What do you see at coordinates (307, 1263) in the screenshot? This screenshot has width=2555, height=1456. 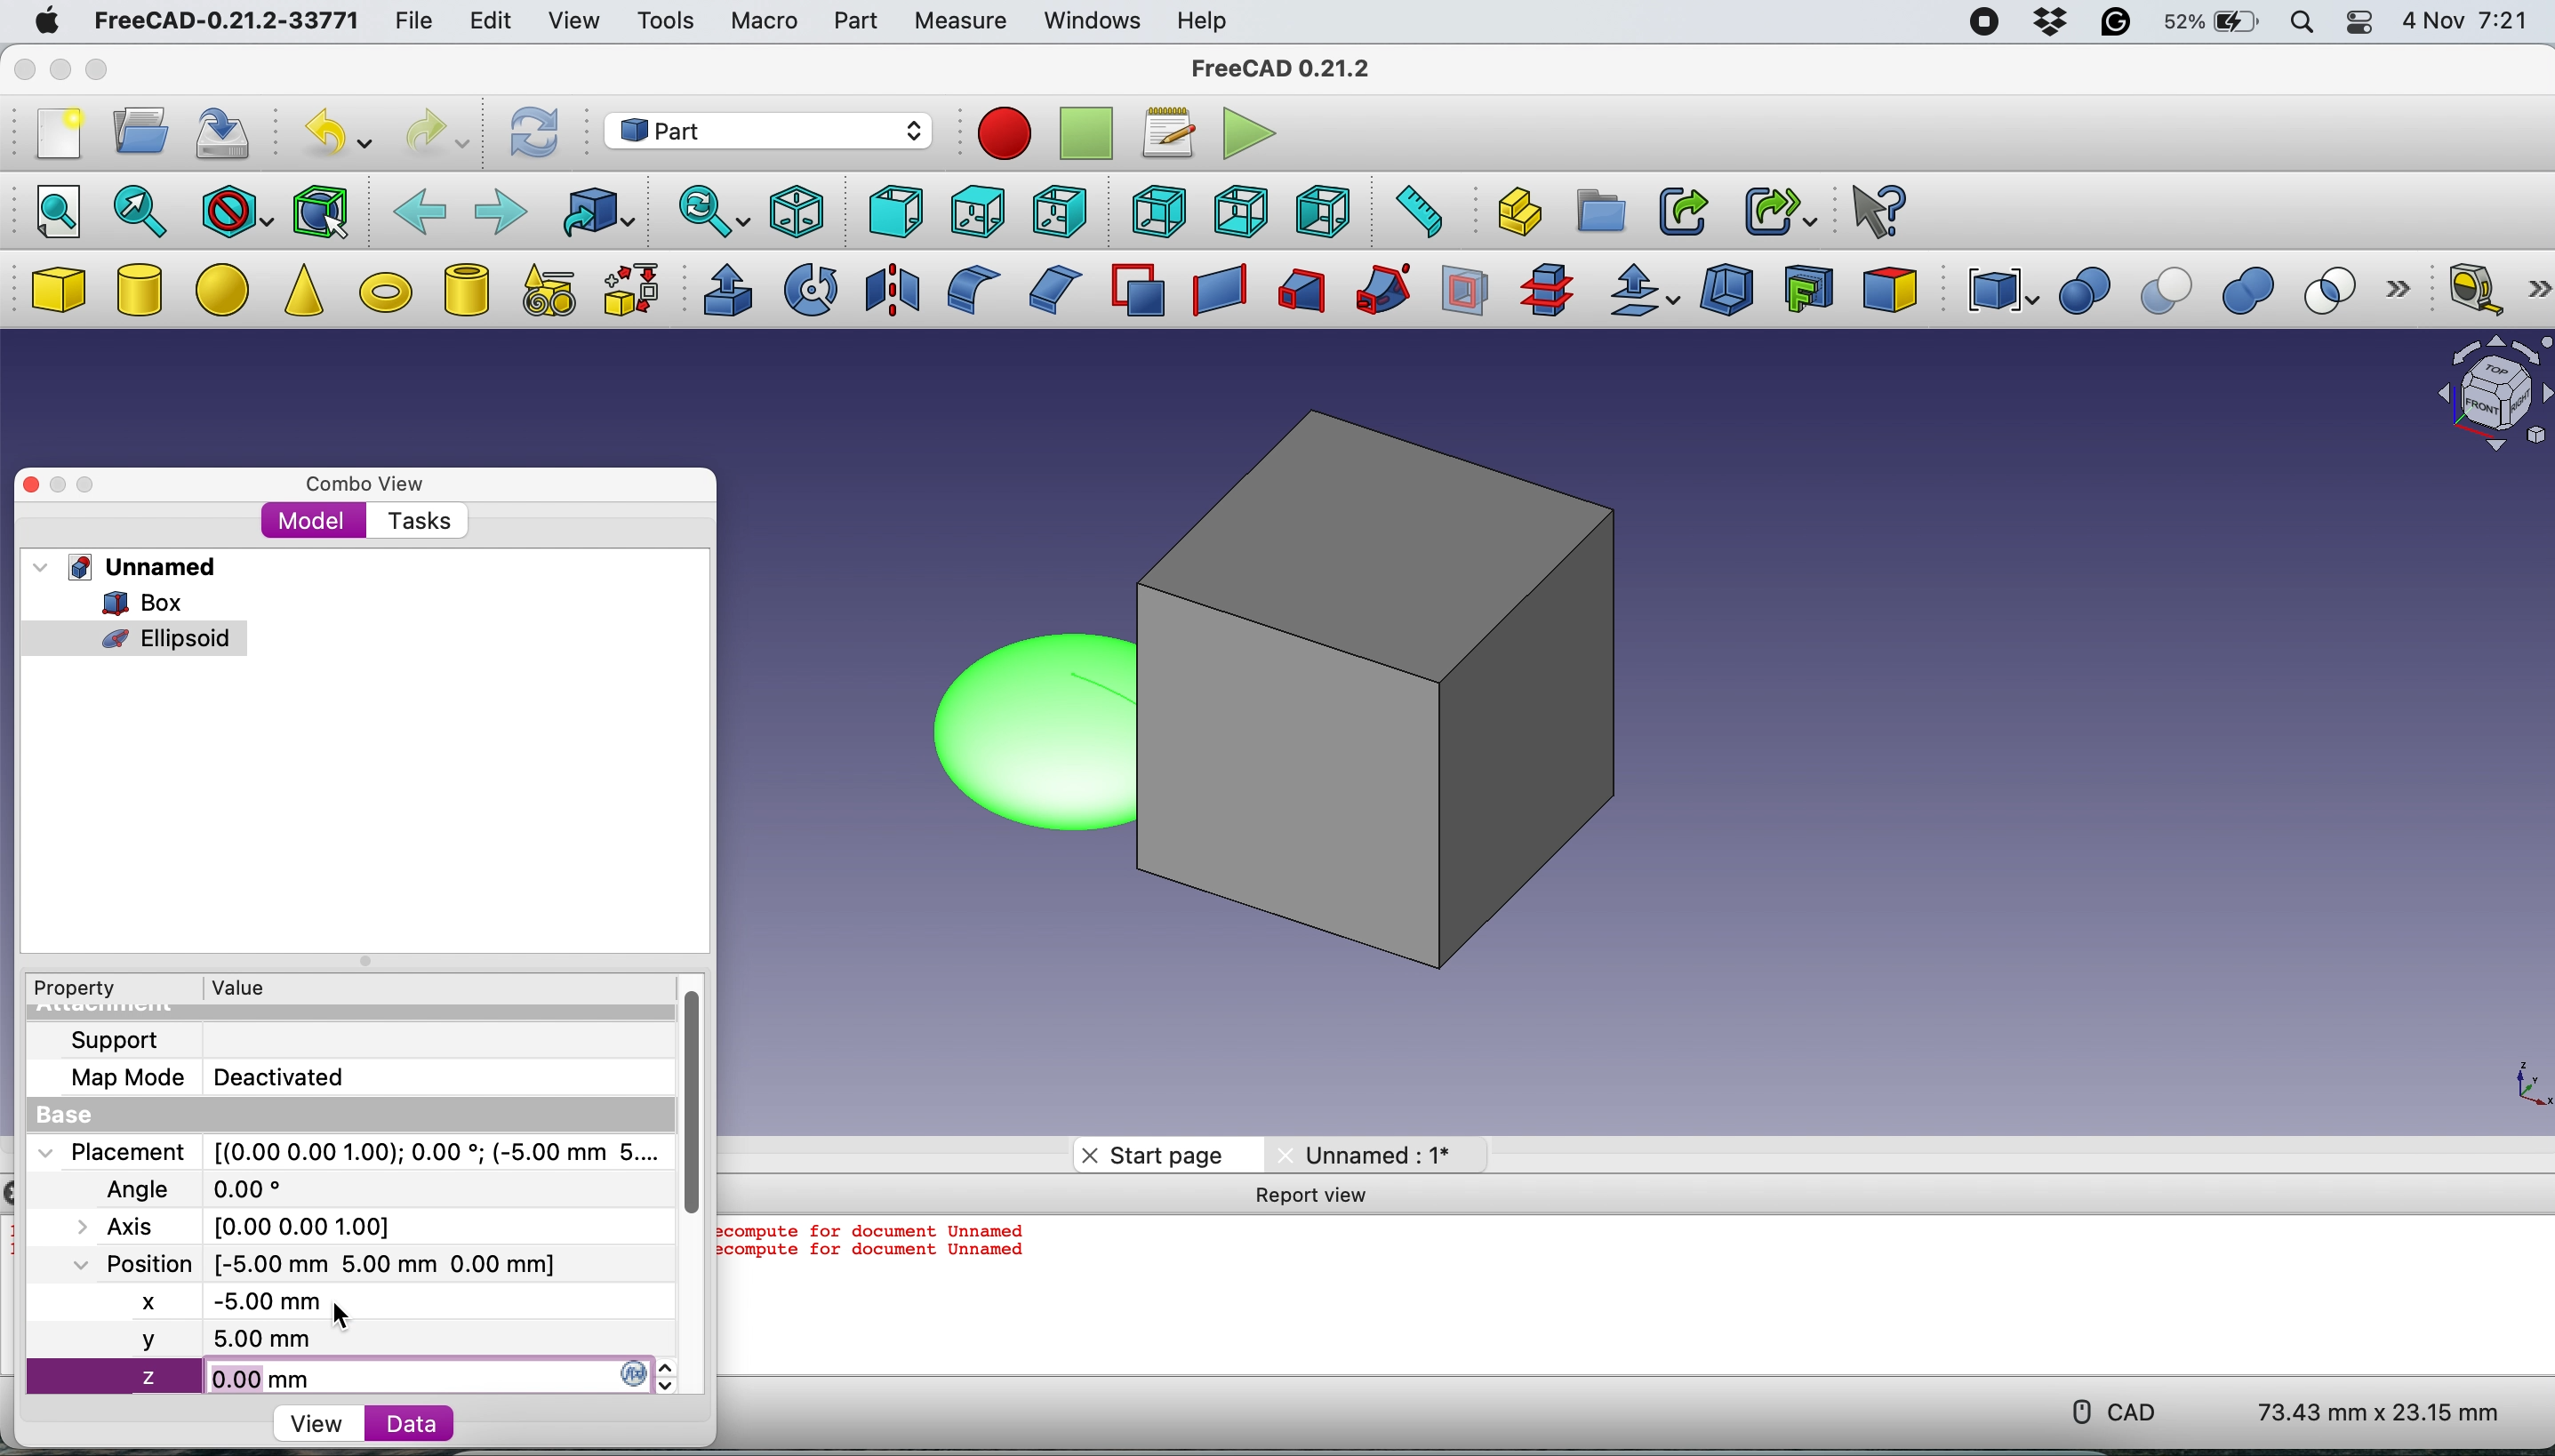 I see `Position [-5.00 mm 0.00 mm 0.00 mm]` at bounding box center [307, 1263].